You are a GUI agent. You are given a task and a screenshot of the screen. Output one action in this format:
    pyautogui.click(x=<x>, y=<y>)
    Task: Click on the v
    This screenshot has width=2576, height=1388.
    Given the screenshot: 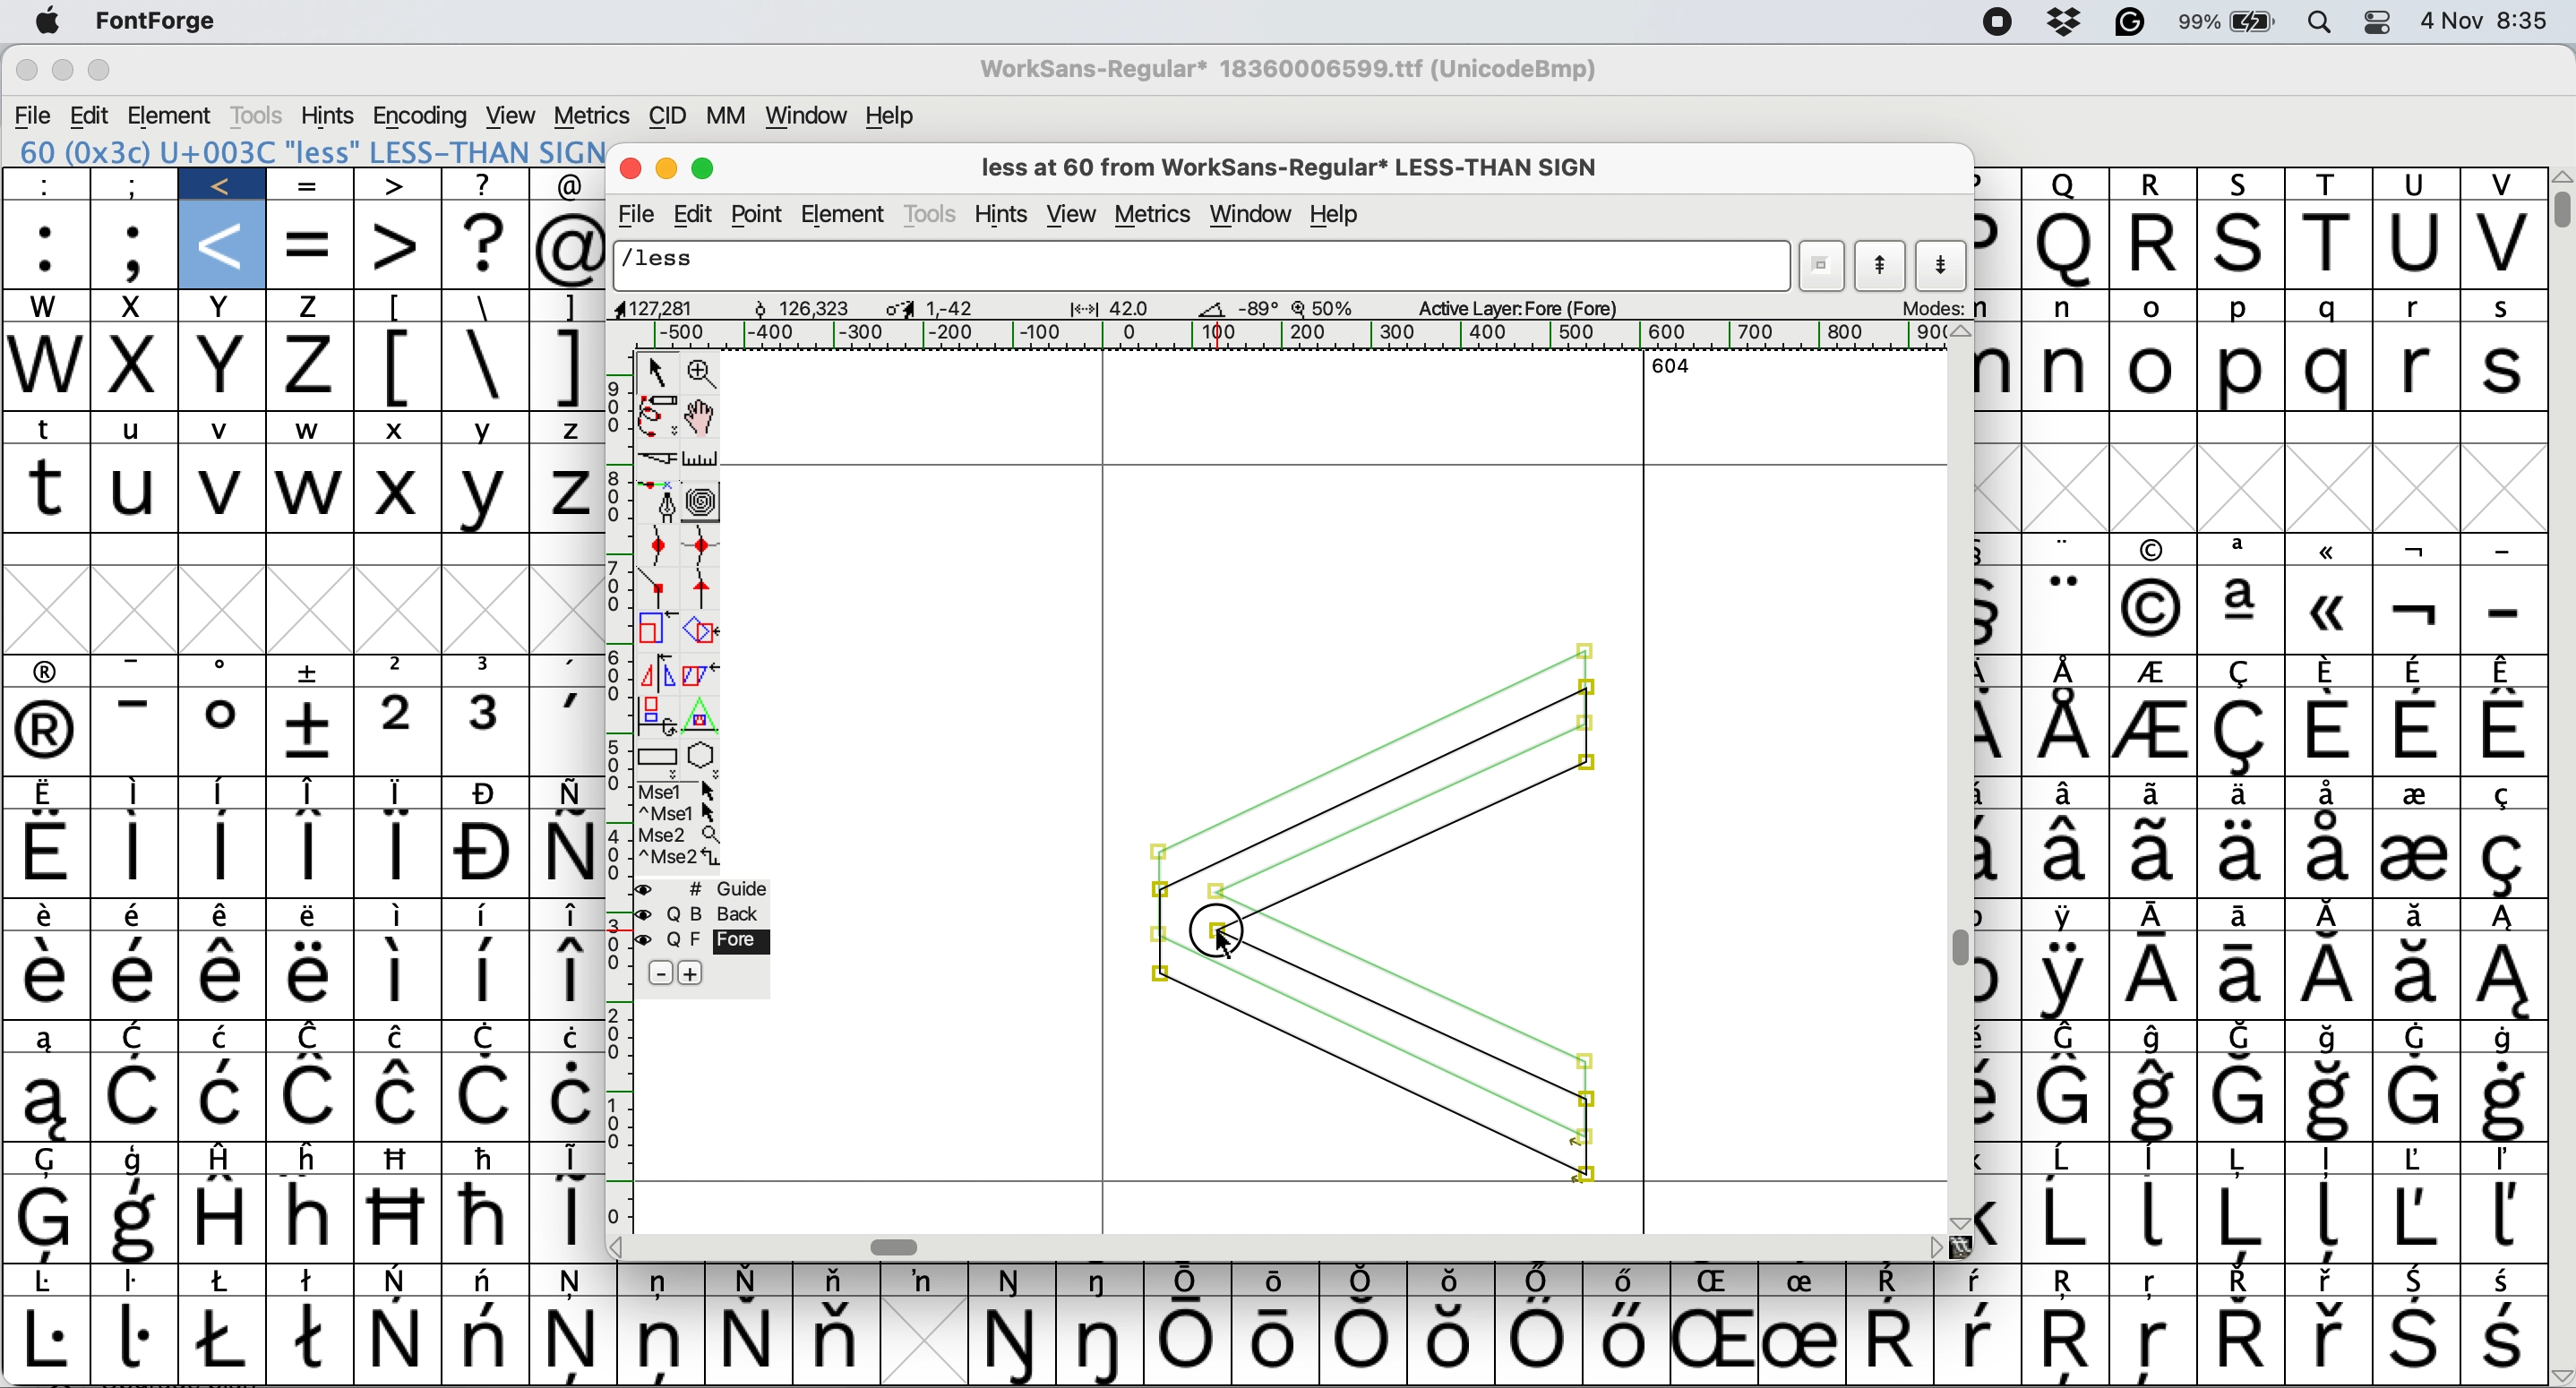 What is the action you would take?
    pyautogui.click(x=2499, y=244)
    